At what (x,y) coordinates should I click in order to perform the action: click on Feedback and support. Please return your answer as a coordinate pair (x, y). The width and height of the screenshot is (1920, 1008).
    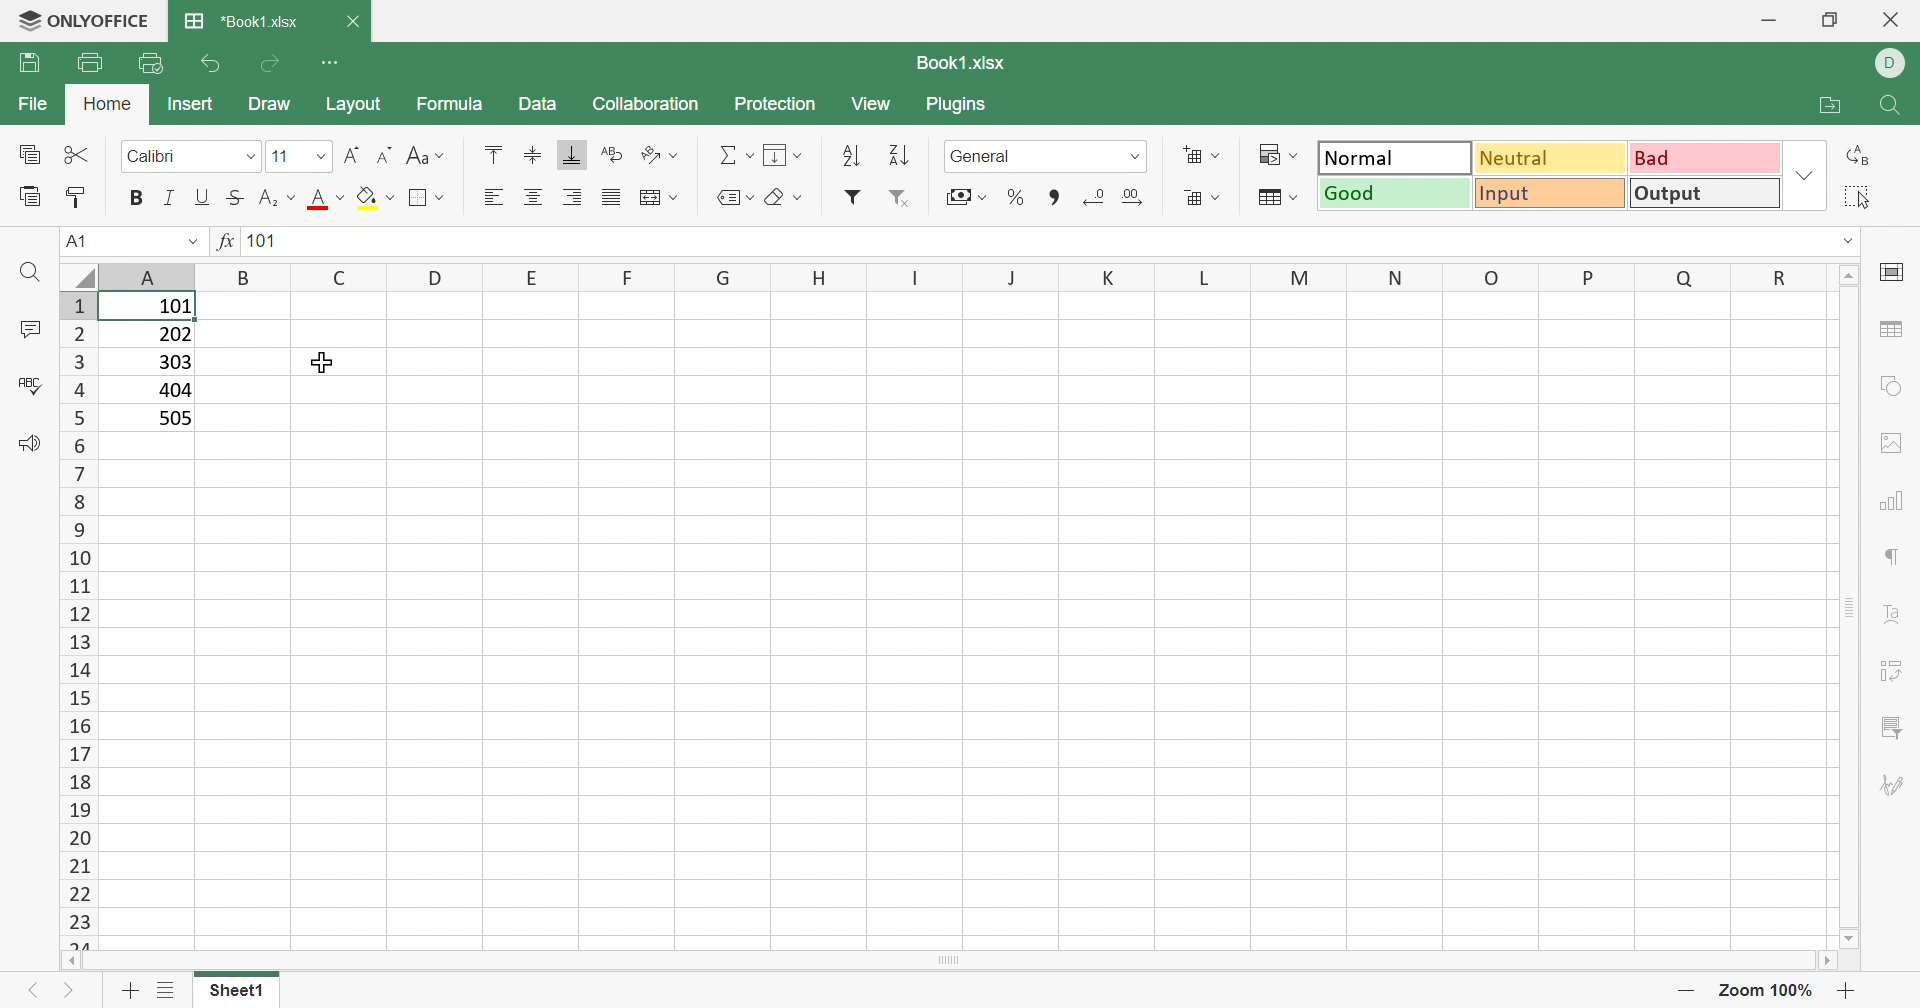
    Looking at the image, I should click on (23, 443).